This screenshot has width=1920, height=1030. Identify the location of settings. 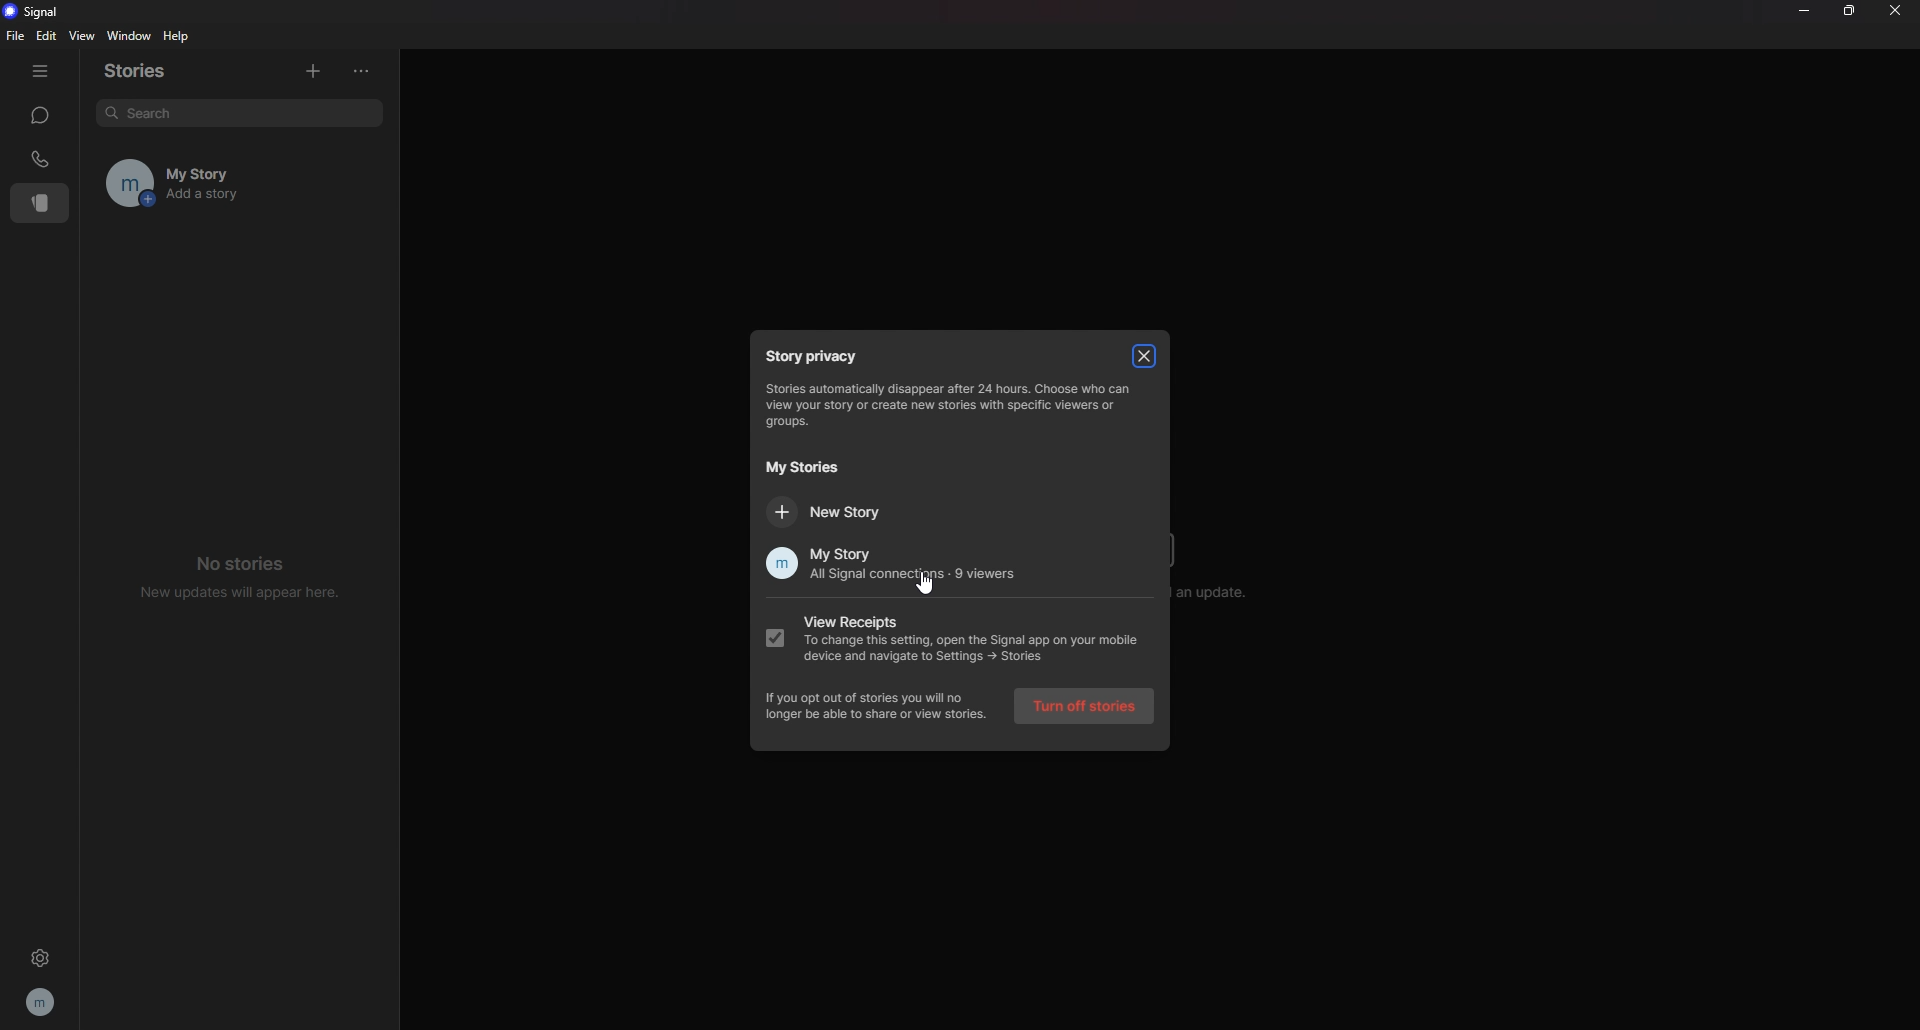
(40, 957).